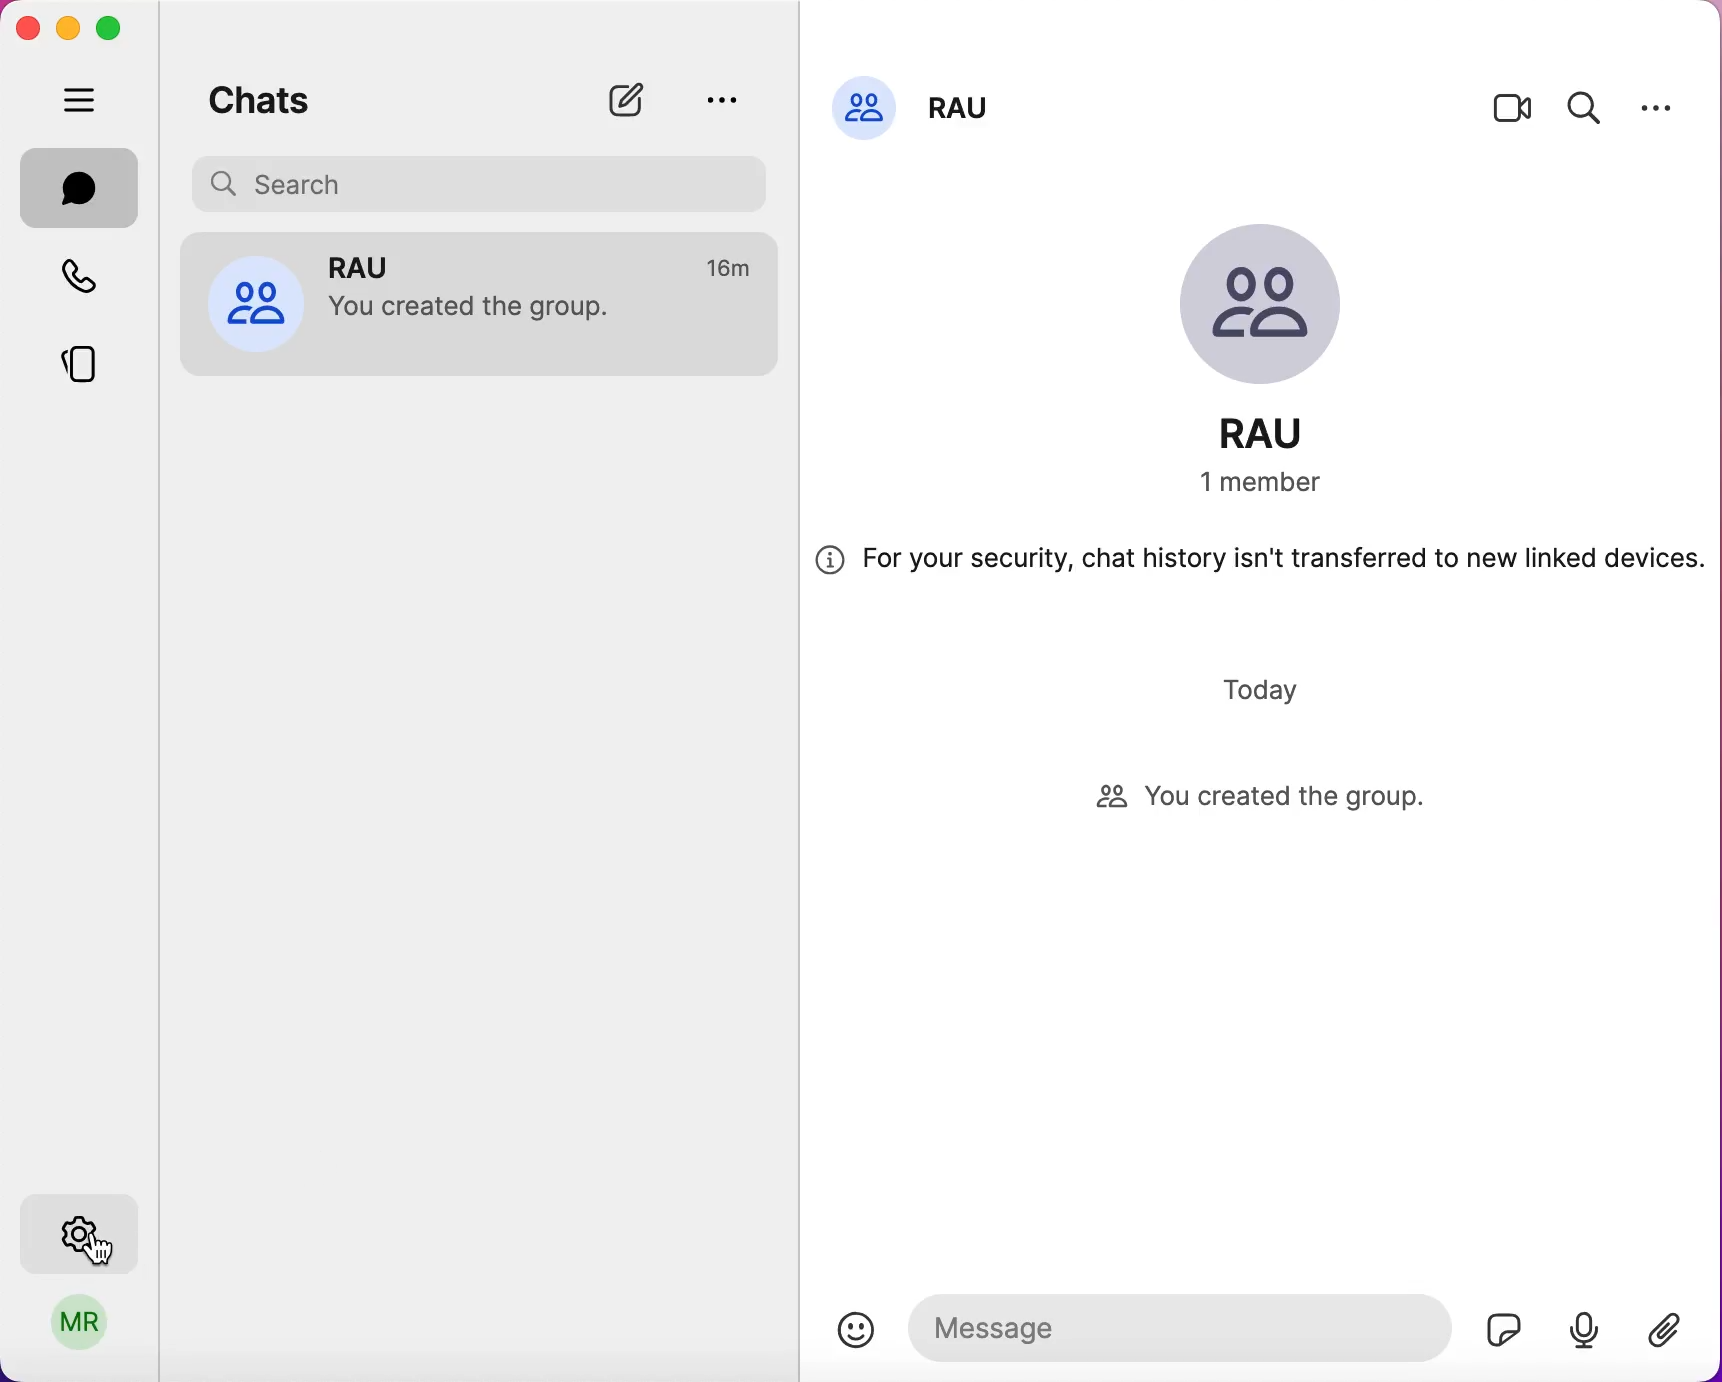 The width and height of the screenshot is (1722, 1382). What do you see at coordinates (91, 280) in the screenshot?
I see `calls` at bounding box center [91, 280].